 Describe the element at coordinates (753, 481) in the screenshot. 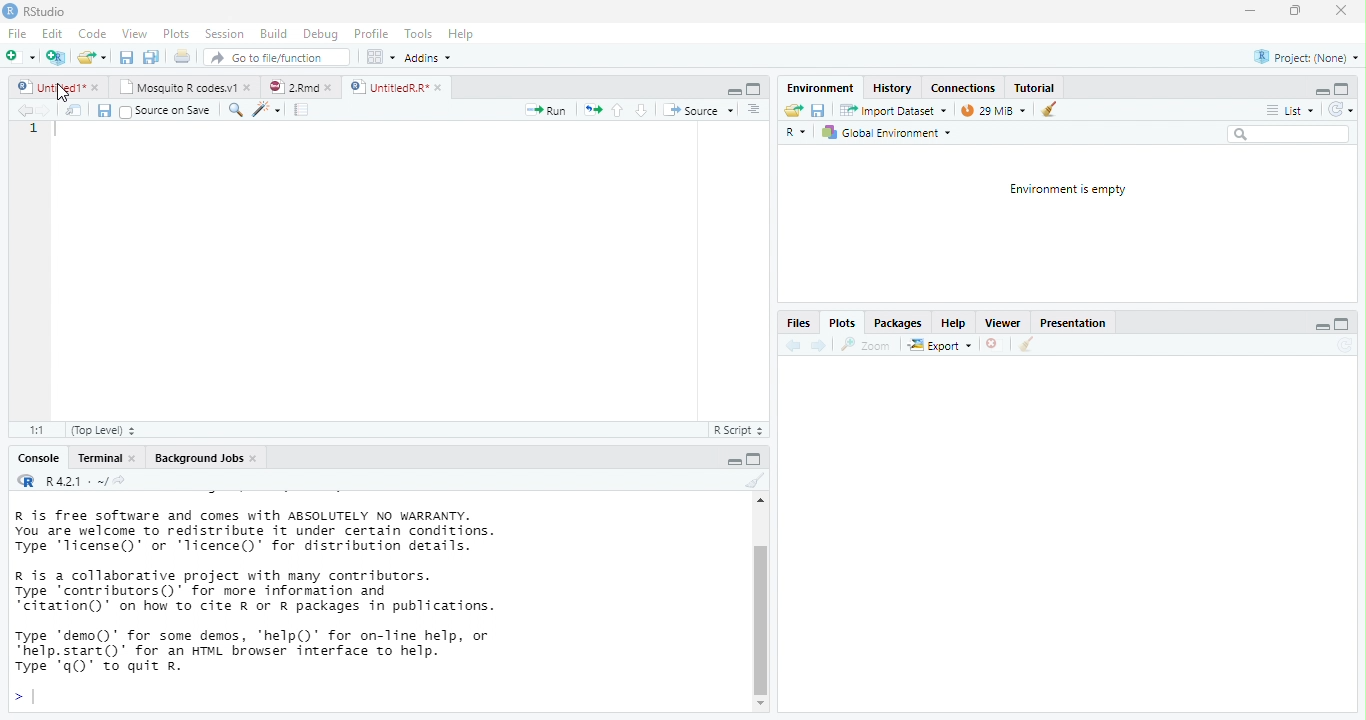

I see `clear` at that location.